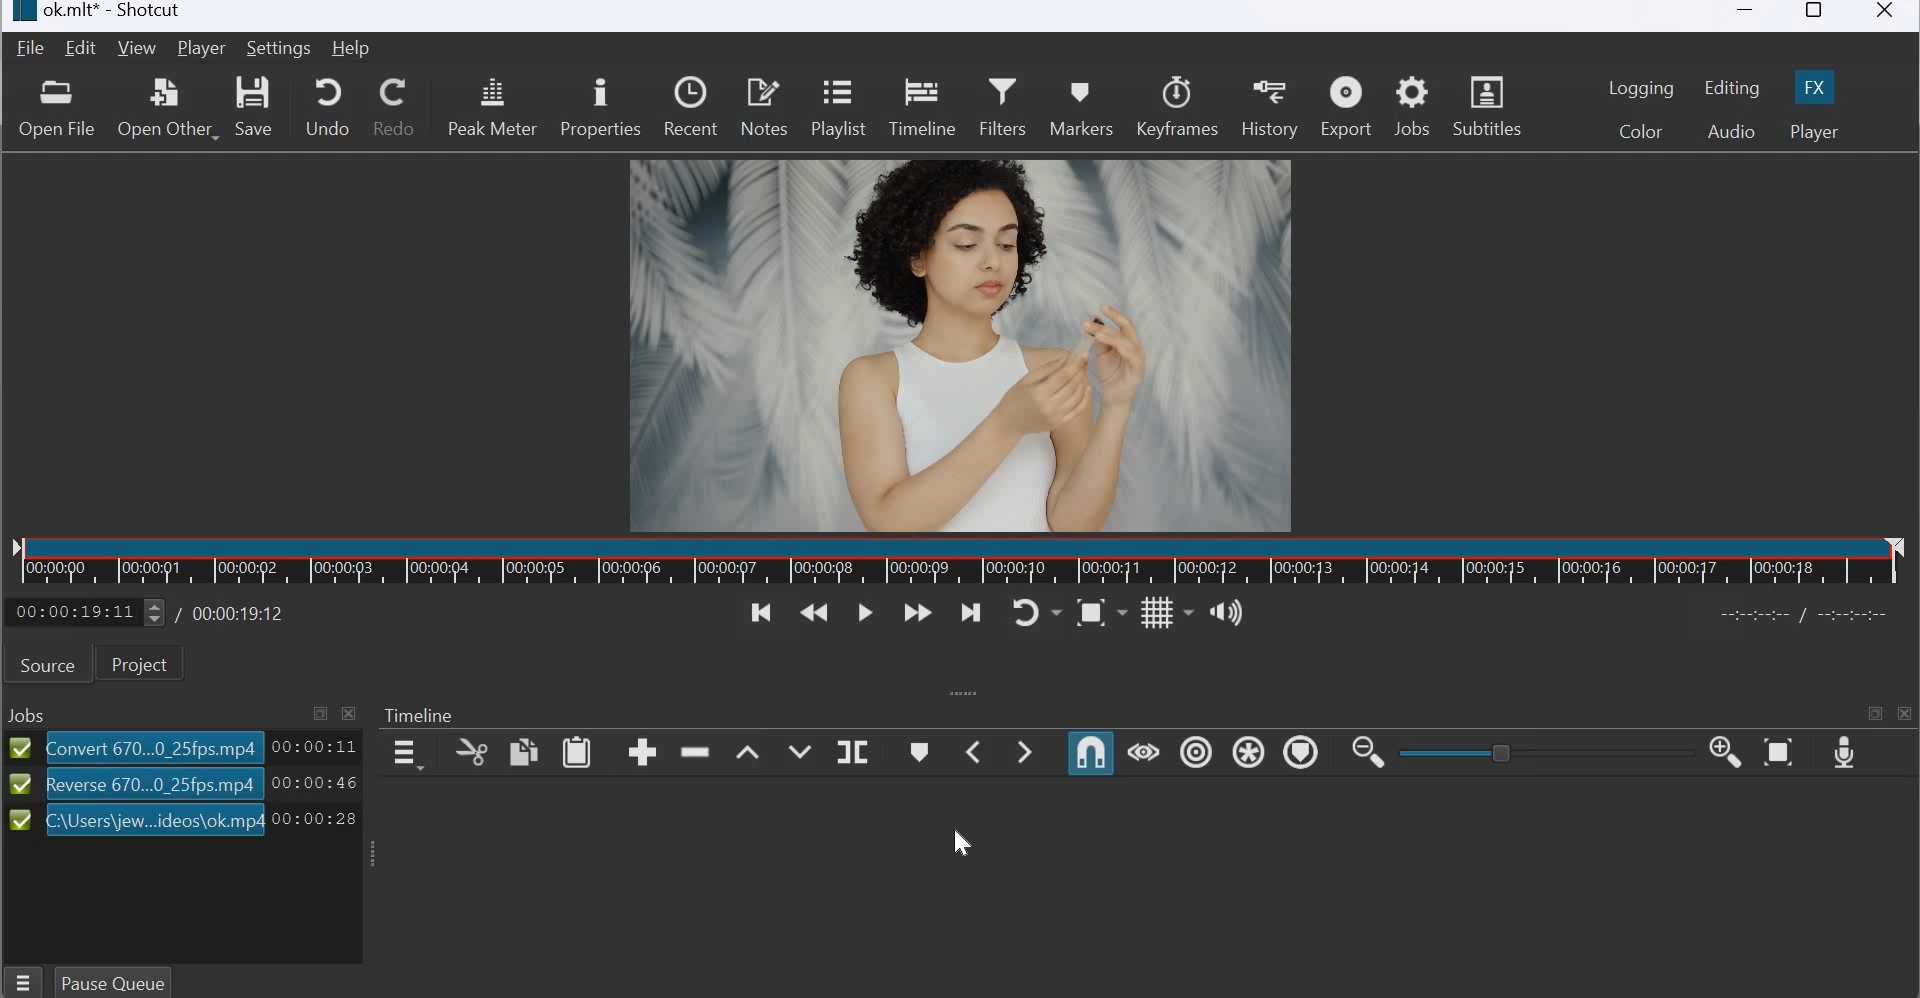 The image size is (1920, 998). Describe the element at coordinates (397, 106) in the screenshot. I see `Redo` at that location.